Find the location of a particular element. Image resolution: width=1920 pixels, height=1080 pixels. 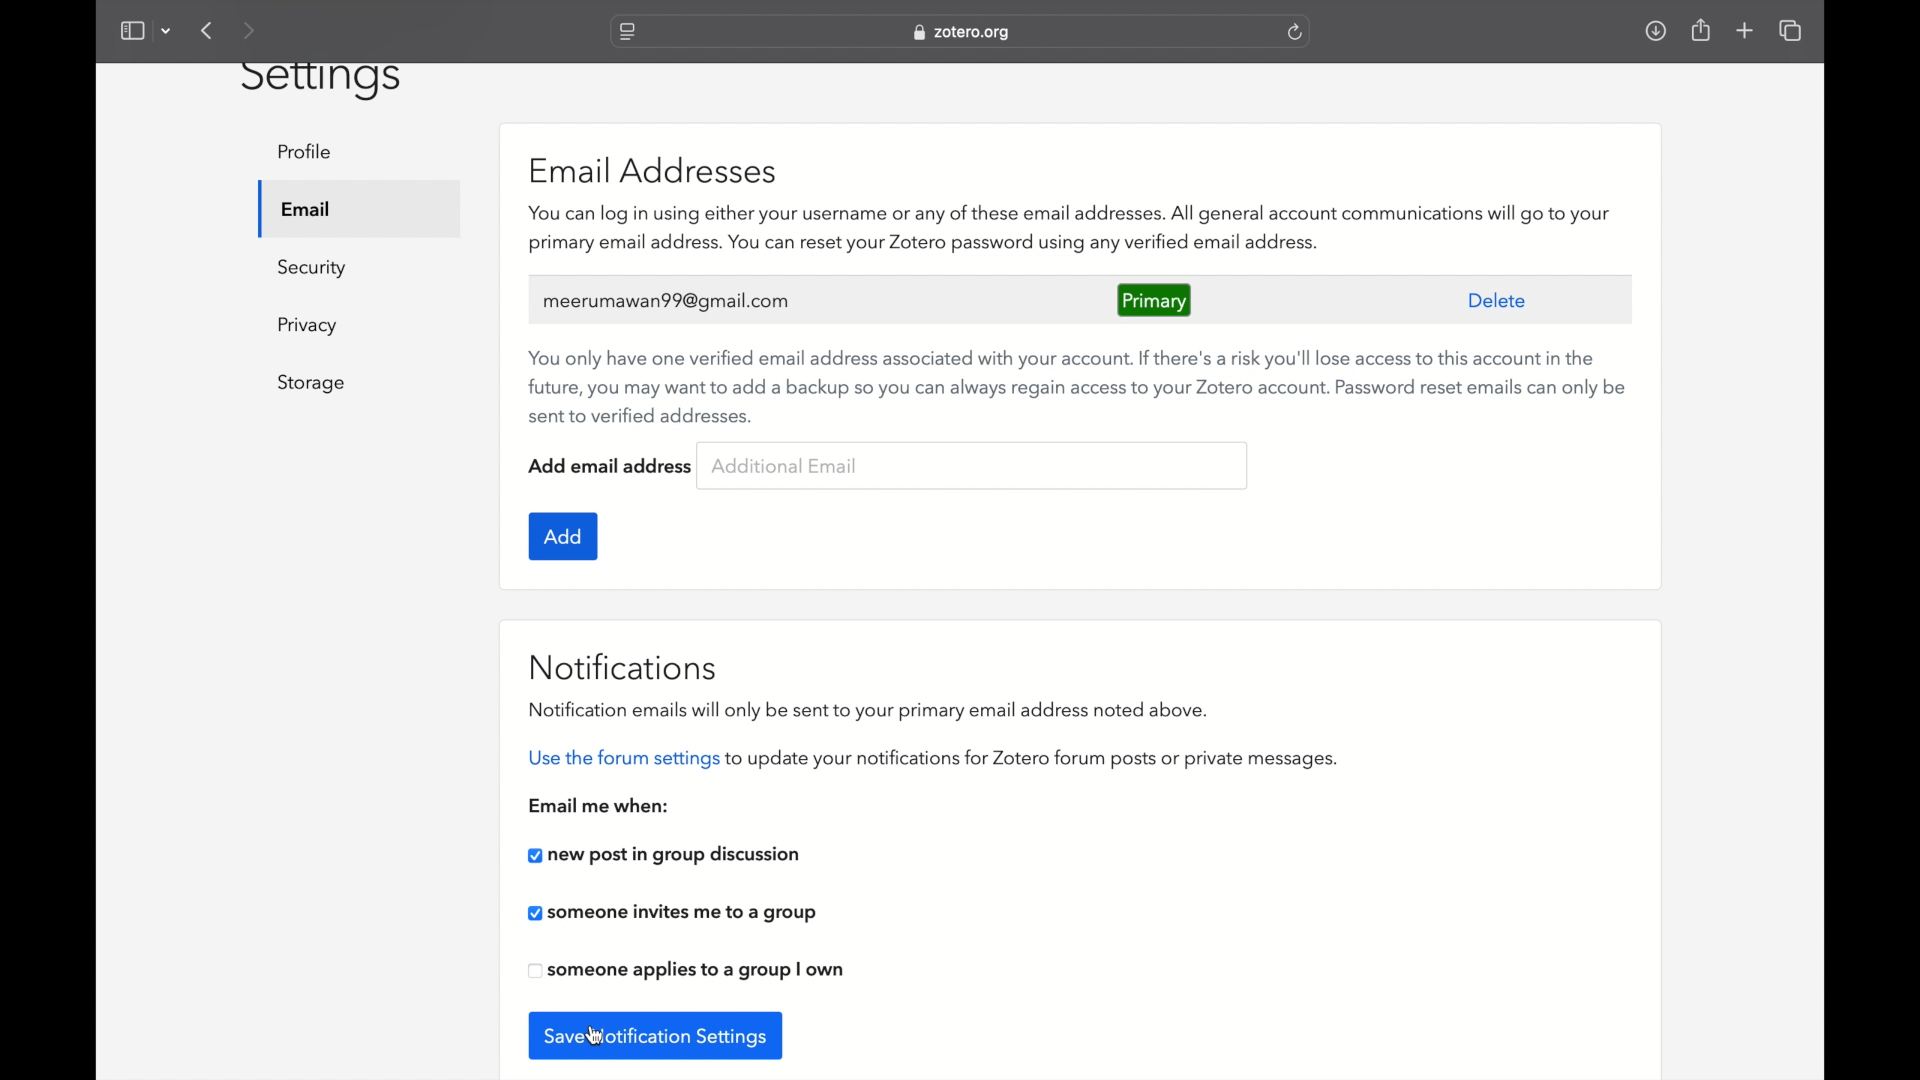

checkbox is located at coordinates (688, 971).